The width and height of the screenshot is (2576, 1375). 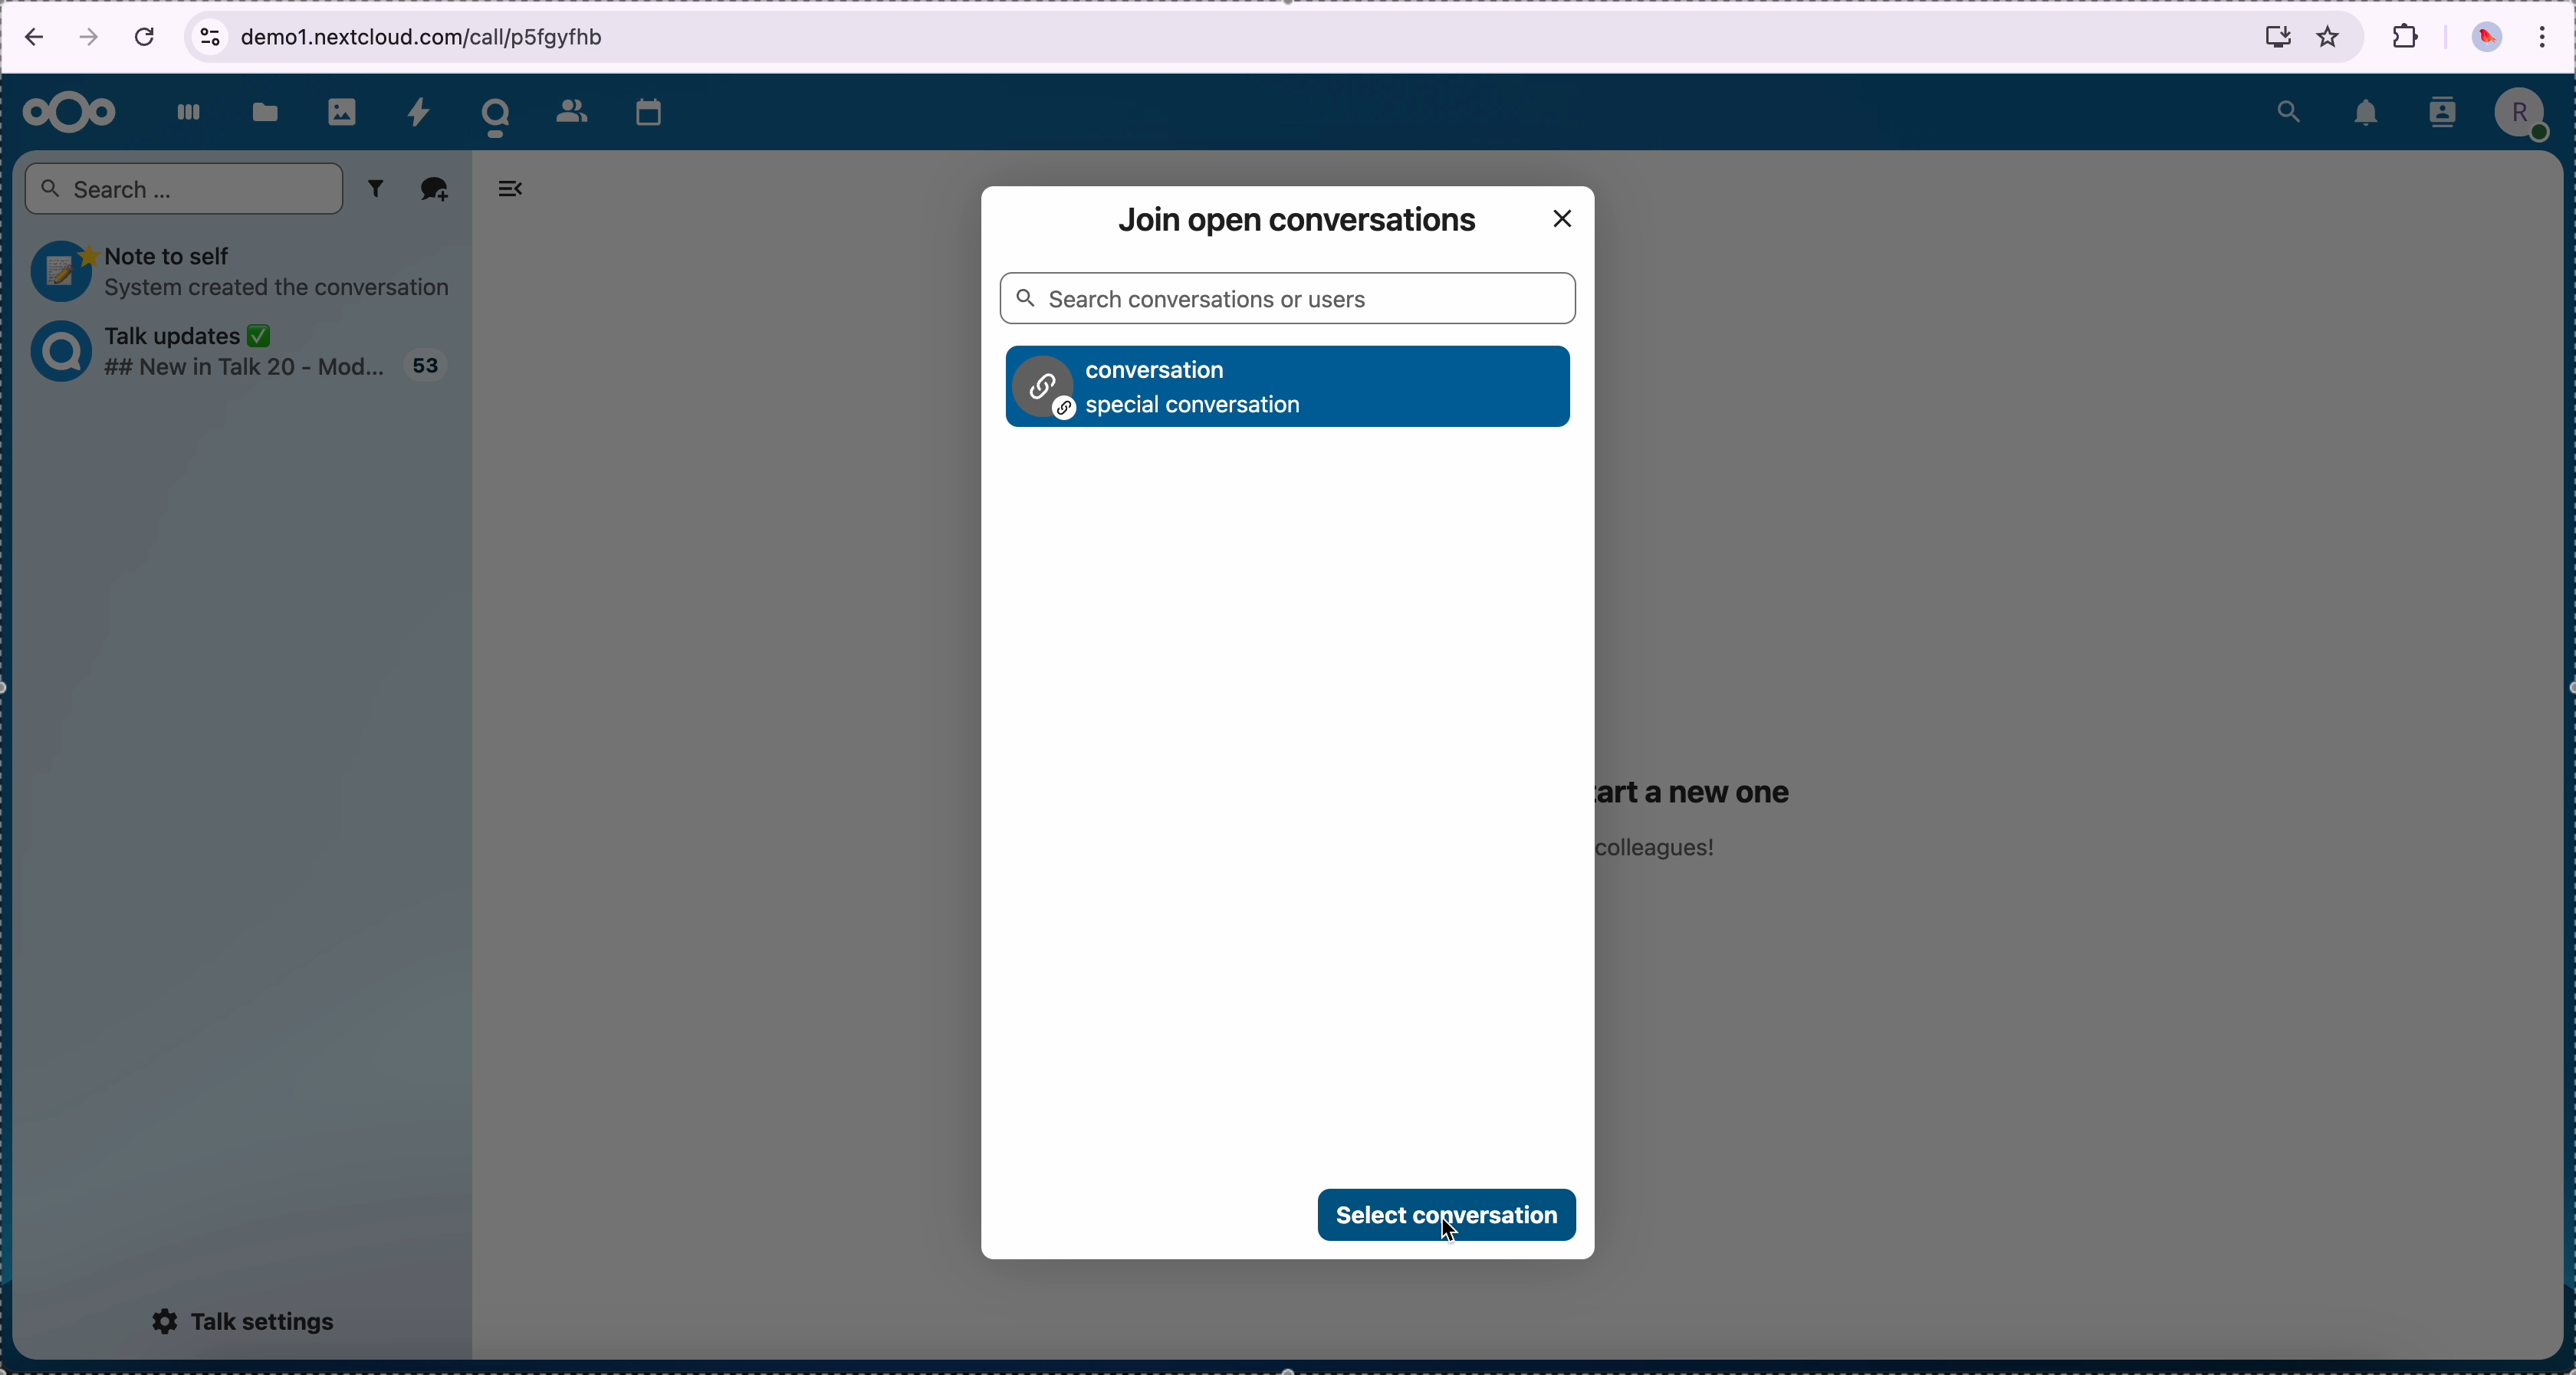 I want to click on contacts, so click(x=568, y=107).